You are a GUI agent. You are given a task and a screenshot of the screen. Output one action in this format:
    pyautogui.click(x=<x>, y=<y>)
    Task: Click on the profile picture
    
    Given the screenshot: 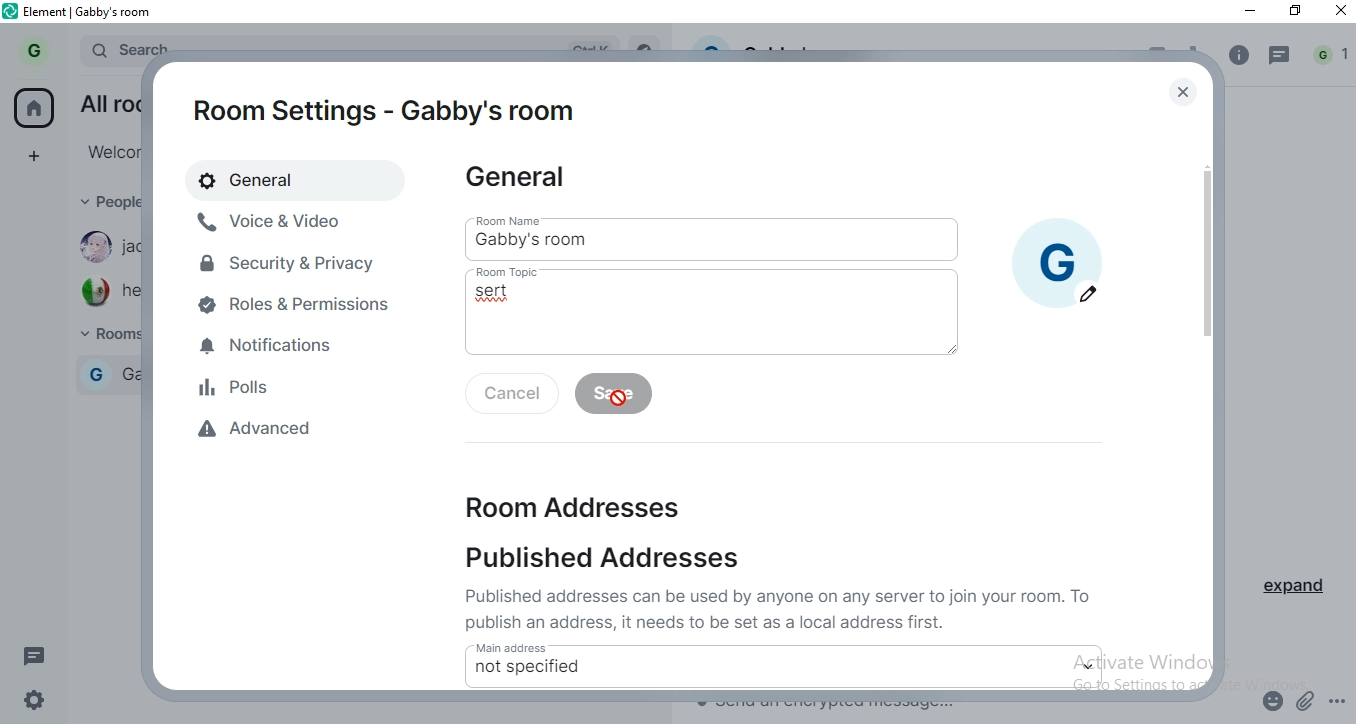 What is the action you would take?
    pyautogui.click(x=1057, y=248)
    